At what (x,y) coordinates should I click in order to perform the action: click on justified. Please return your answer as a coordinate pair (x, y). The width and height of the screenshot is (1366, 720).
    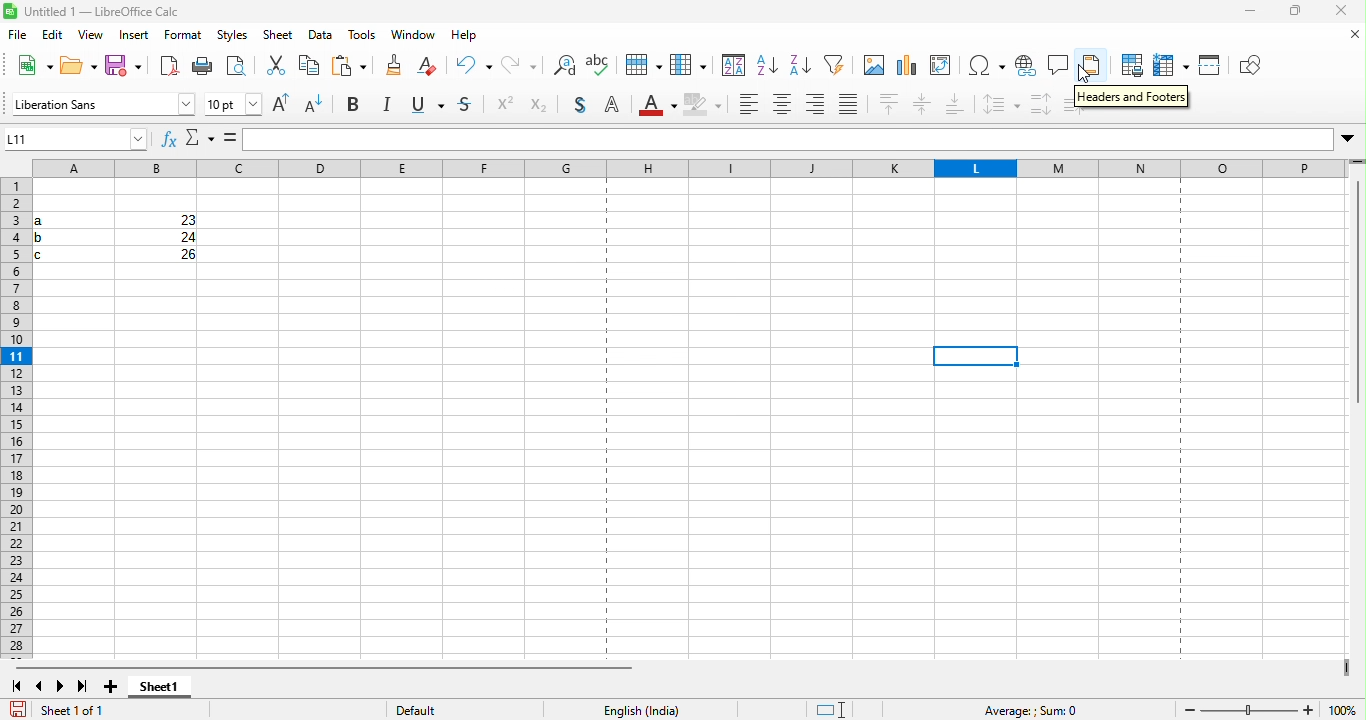
    Looking at the image, I should click on (854, 106).